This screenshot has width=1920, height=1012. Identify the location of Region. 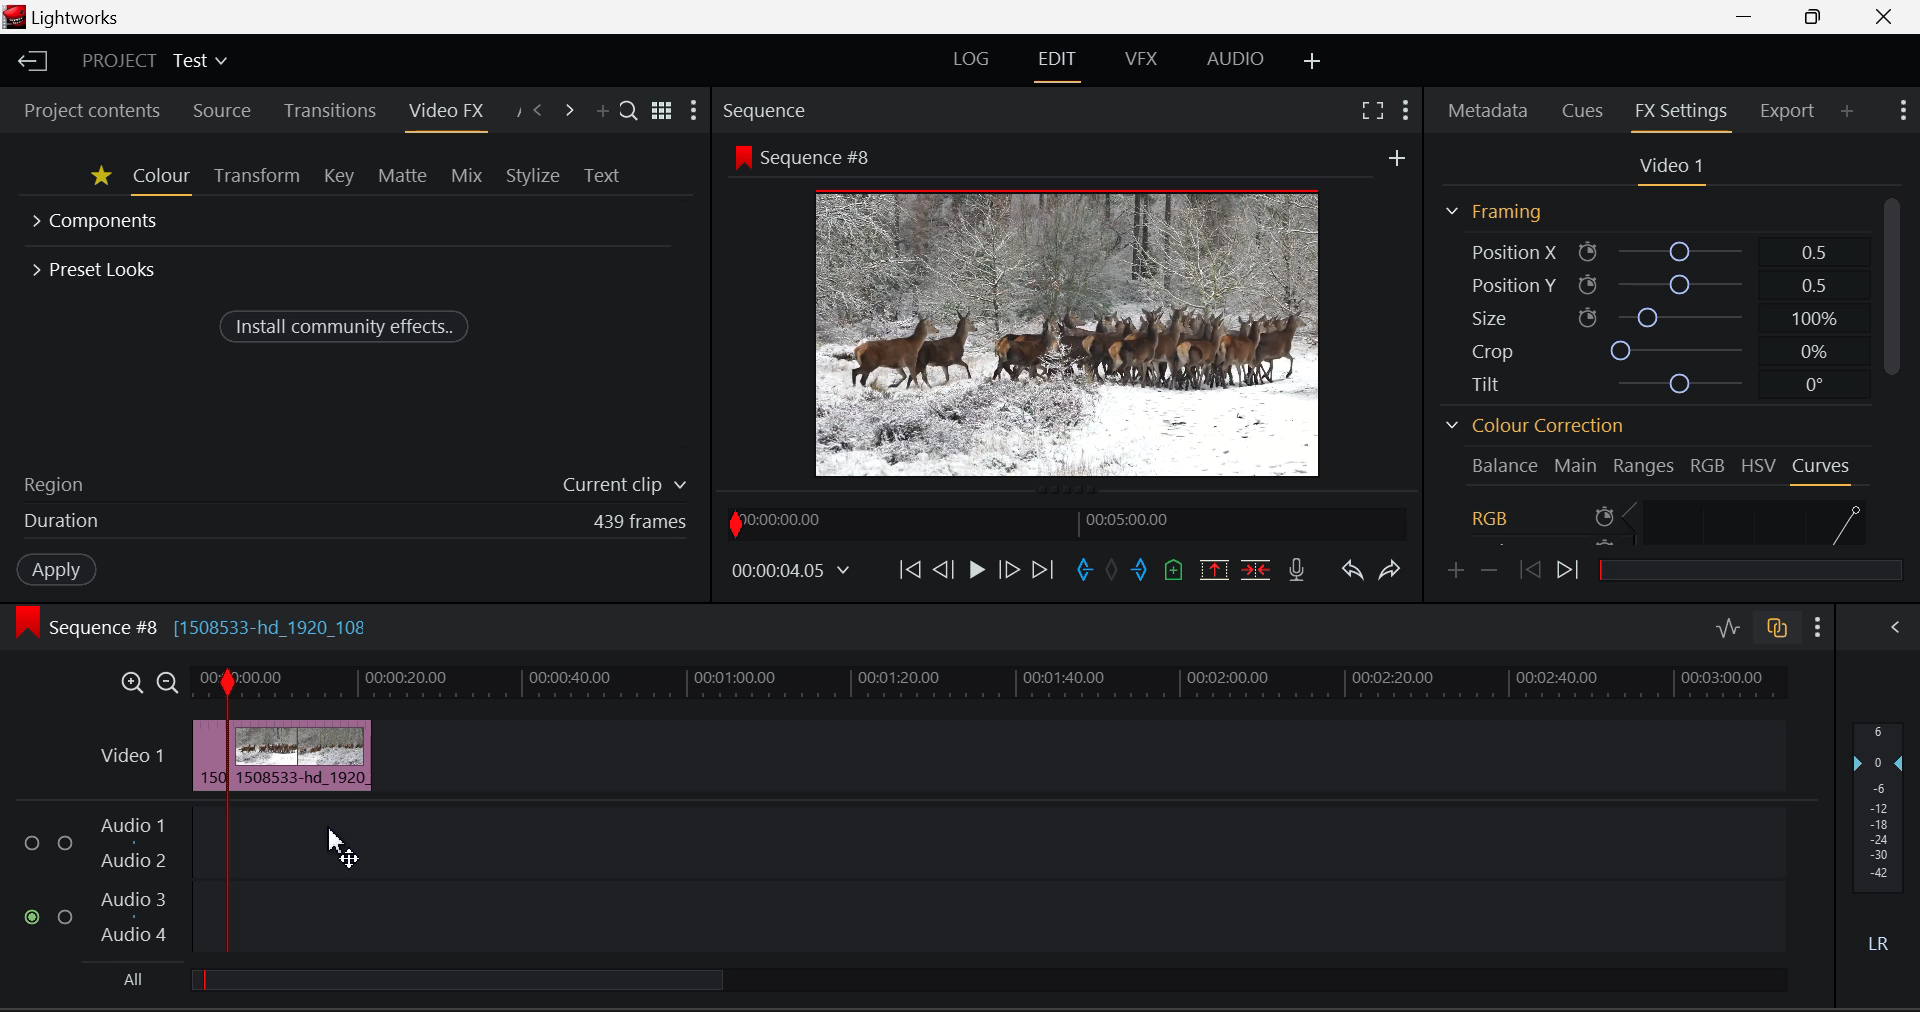
(353, 483).